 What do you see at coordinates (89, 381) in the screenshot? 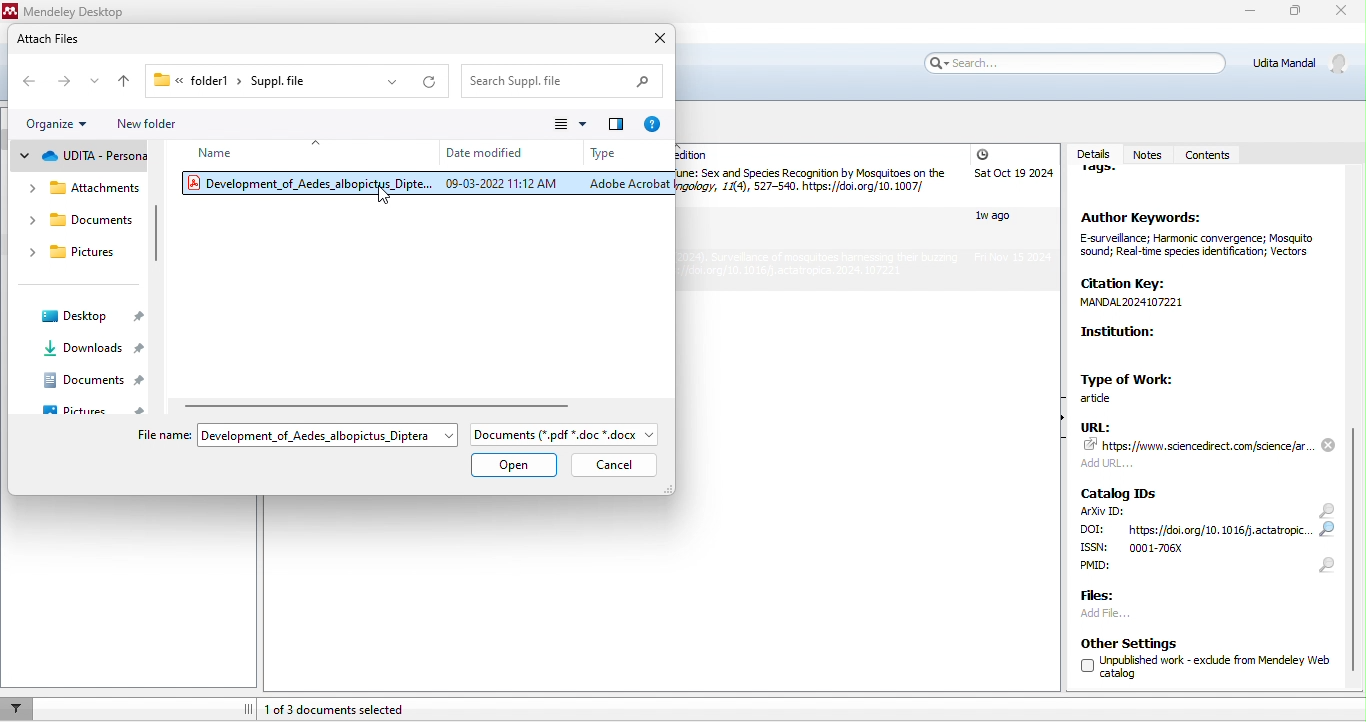
I see `documents` at bounding box center [89, 381].